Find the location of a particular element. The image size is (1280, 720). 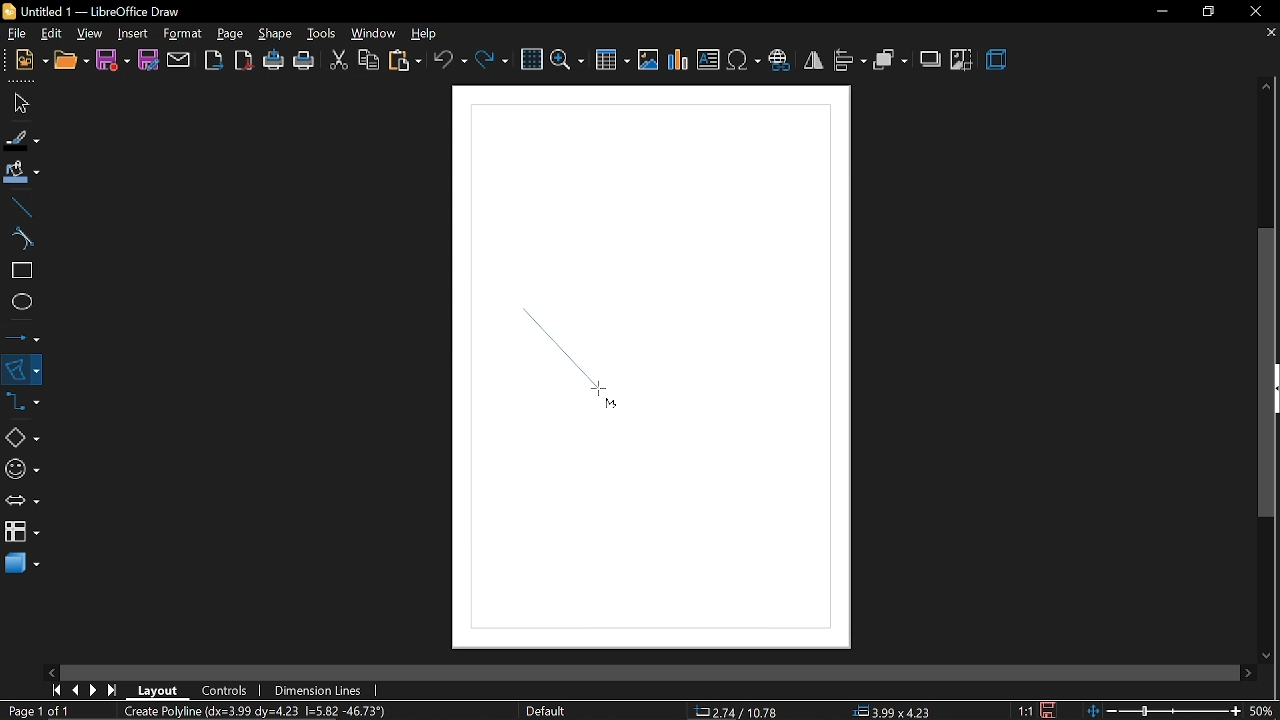

print is located at coordinates (305, 61).